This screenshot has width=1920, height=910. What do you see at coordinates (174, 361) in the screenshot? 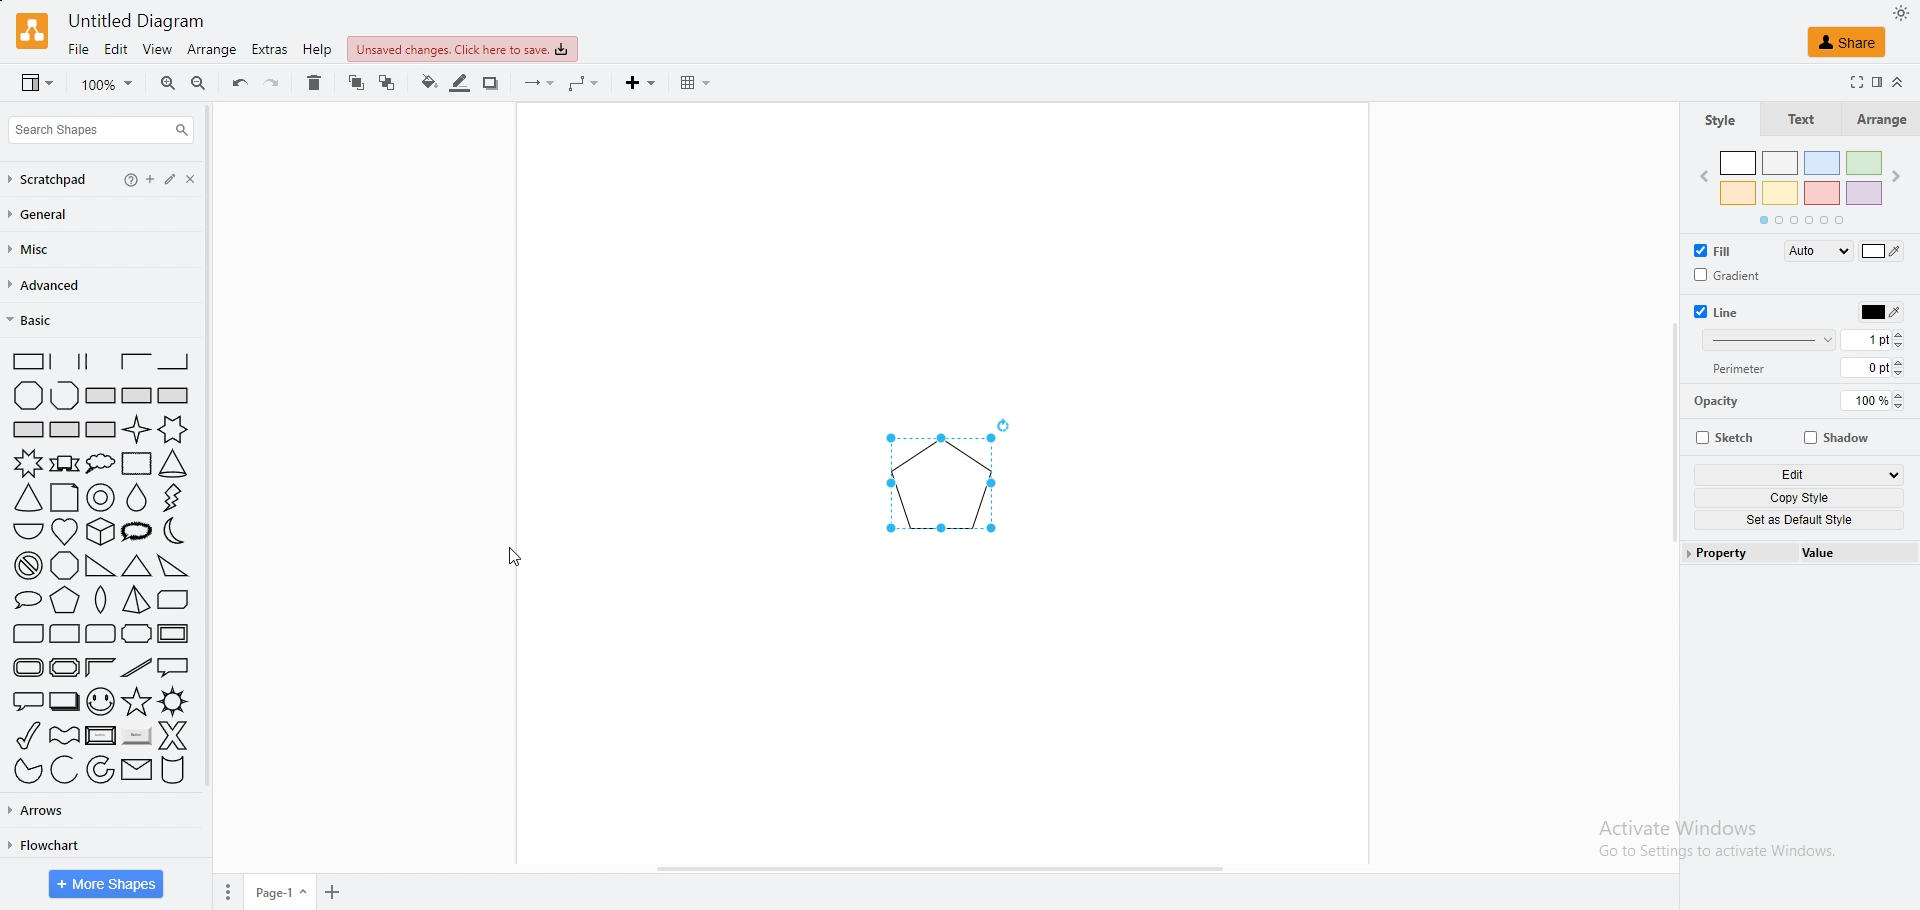
I see `partial rectangle` at bounding box center [174, 361].